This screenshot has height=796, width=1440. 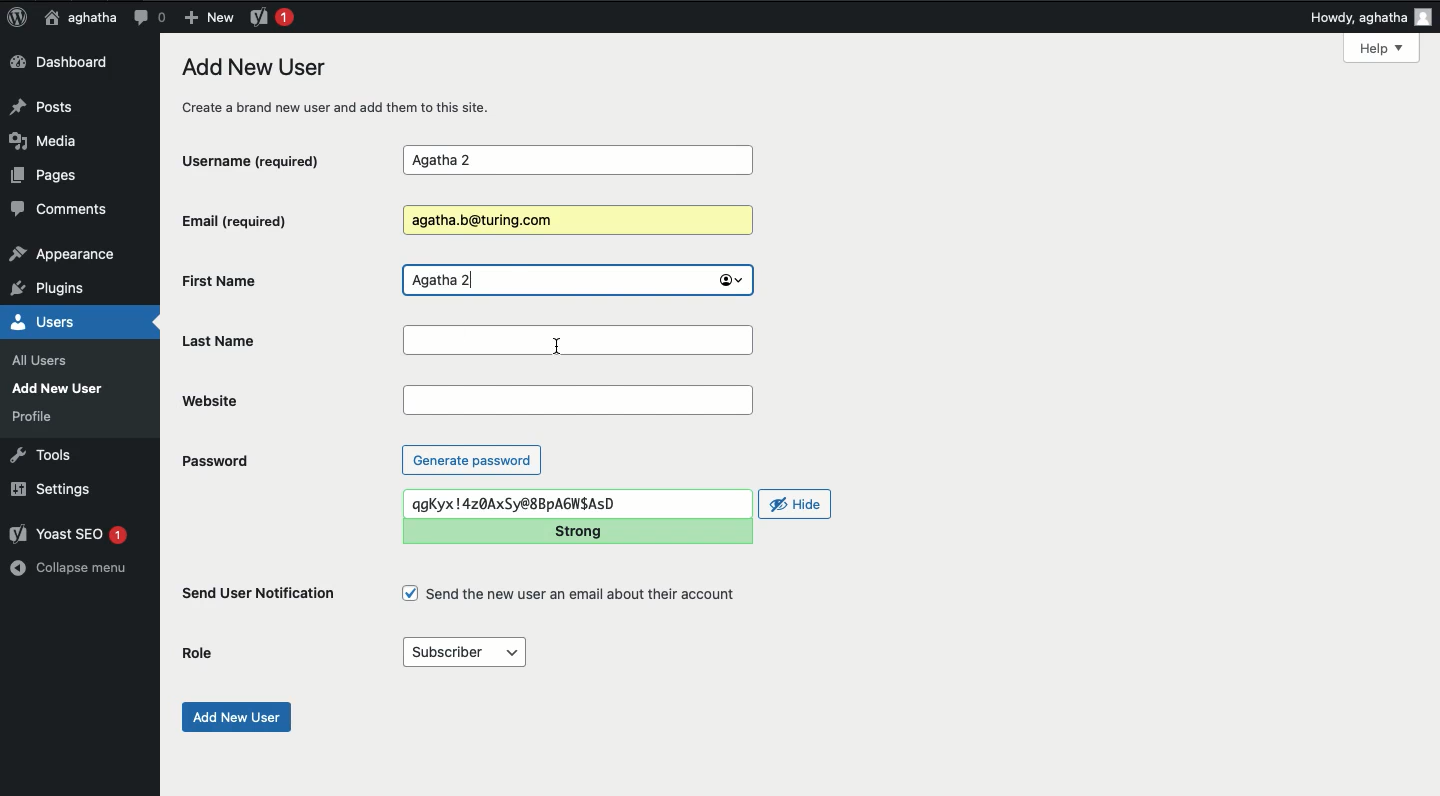 What do you see at coordinates (234, 717) in the screenshot?
I see `Add new user` at bounding box center [234, 717].